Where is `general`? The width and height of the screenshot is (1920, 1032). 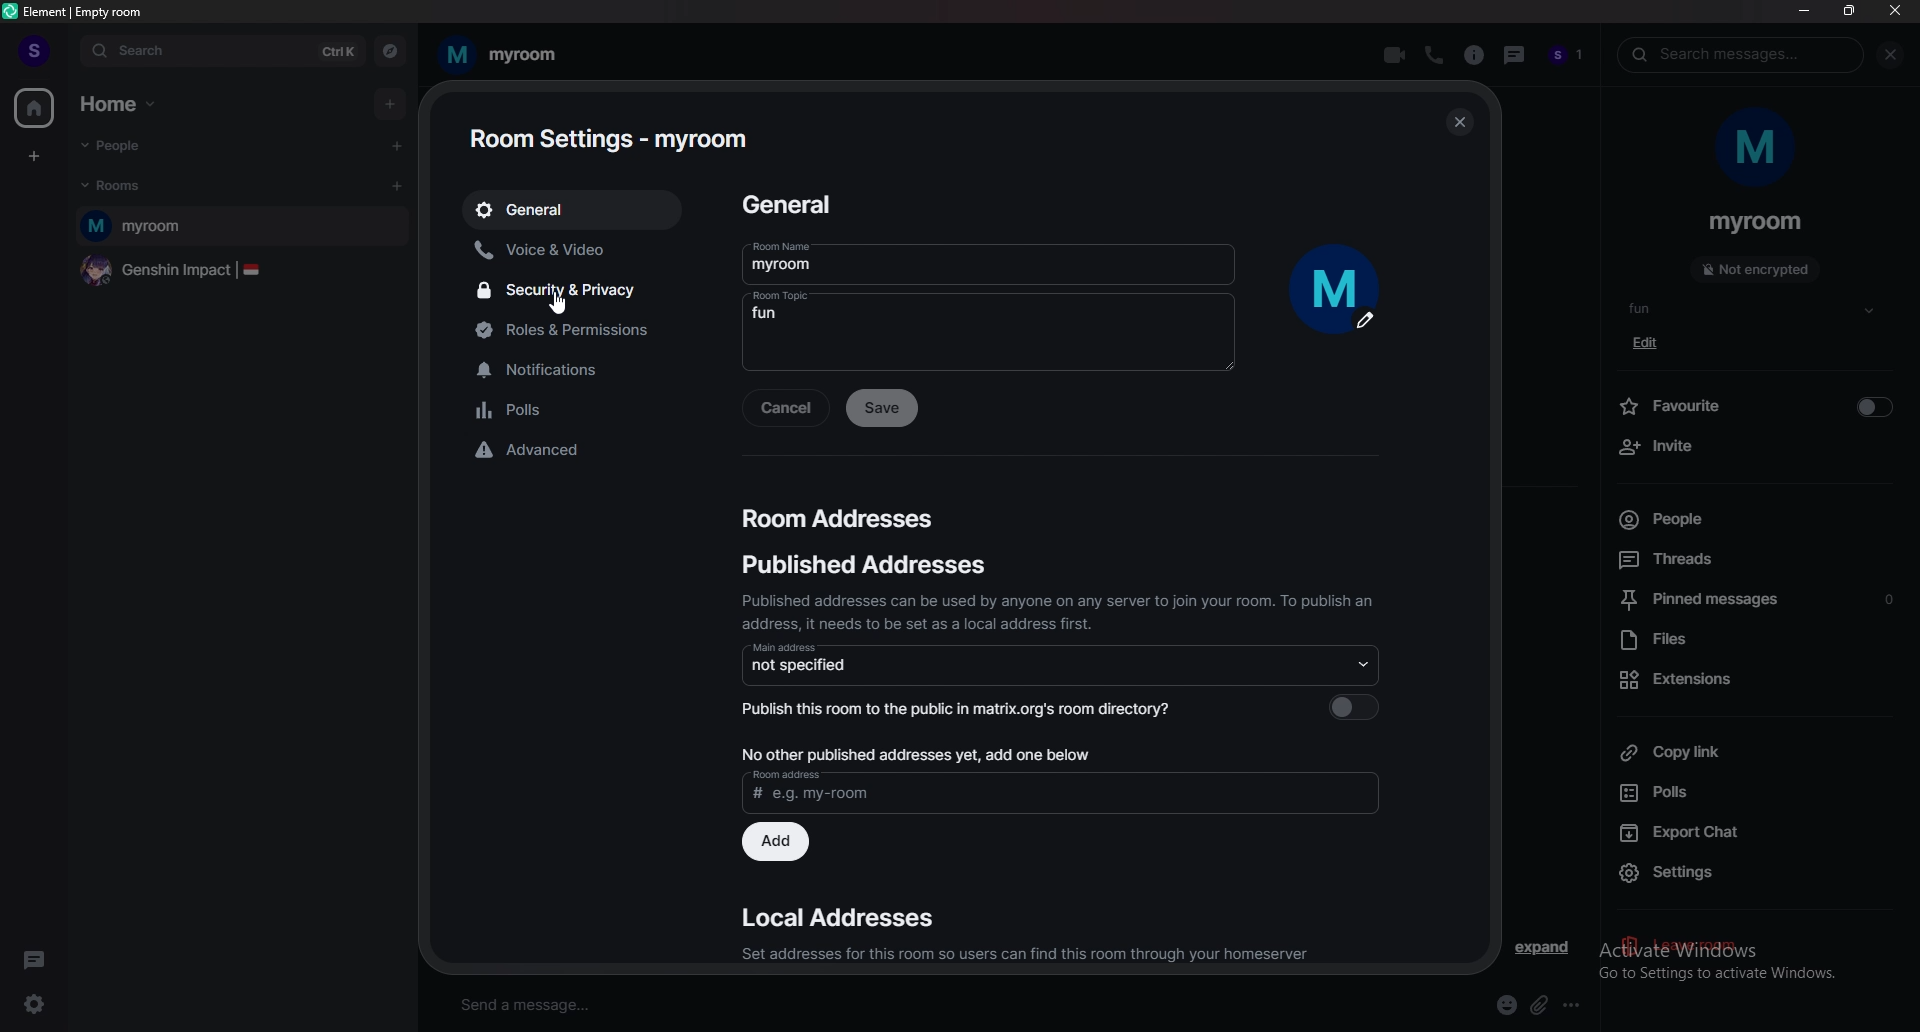
general is located at coordinates (573, 211).